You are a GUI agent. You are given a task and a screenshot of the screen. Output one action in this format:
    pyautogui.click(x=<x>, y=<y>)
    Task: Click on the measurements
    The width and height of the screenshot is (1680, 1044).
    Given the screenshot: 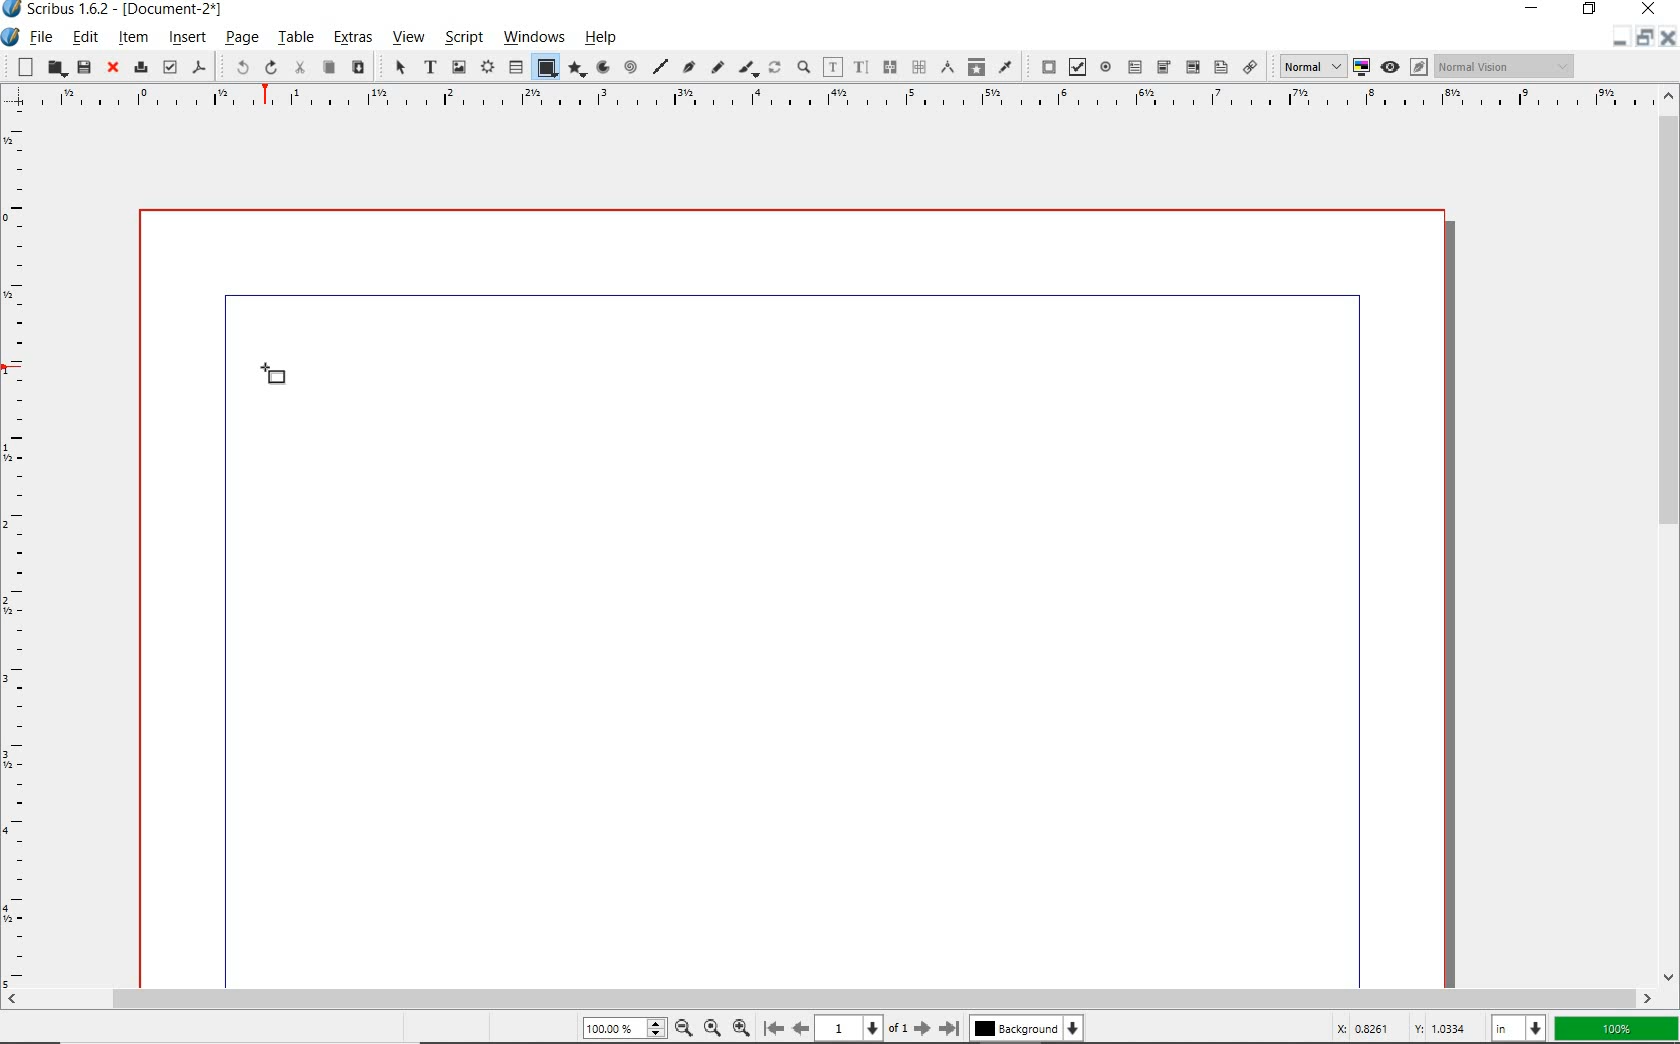 What is the action you would take?
    pyautogui.click(x=945, y=68)
    